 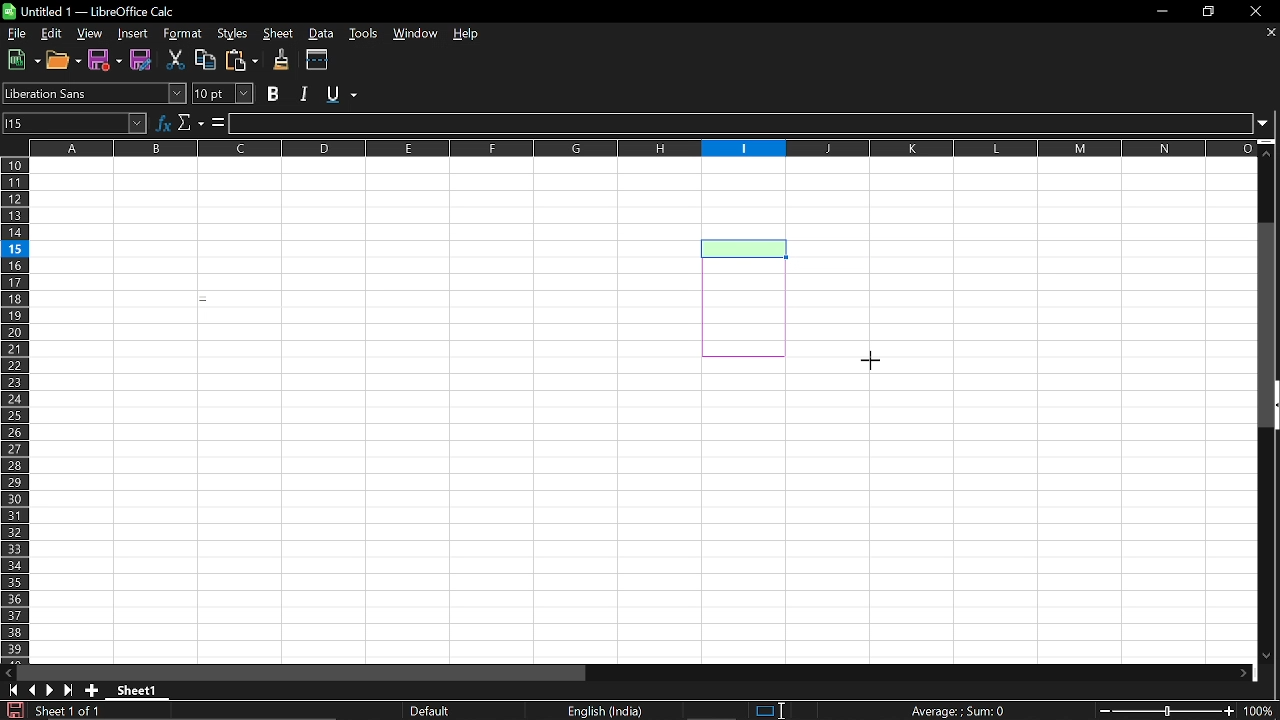 I want to click on Select function, so click(x=191, y=123).